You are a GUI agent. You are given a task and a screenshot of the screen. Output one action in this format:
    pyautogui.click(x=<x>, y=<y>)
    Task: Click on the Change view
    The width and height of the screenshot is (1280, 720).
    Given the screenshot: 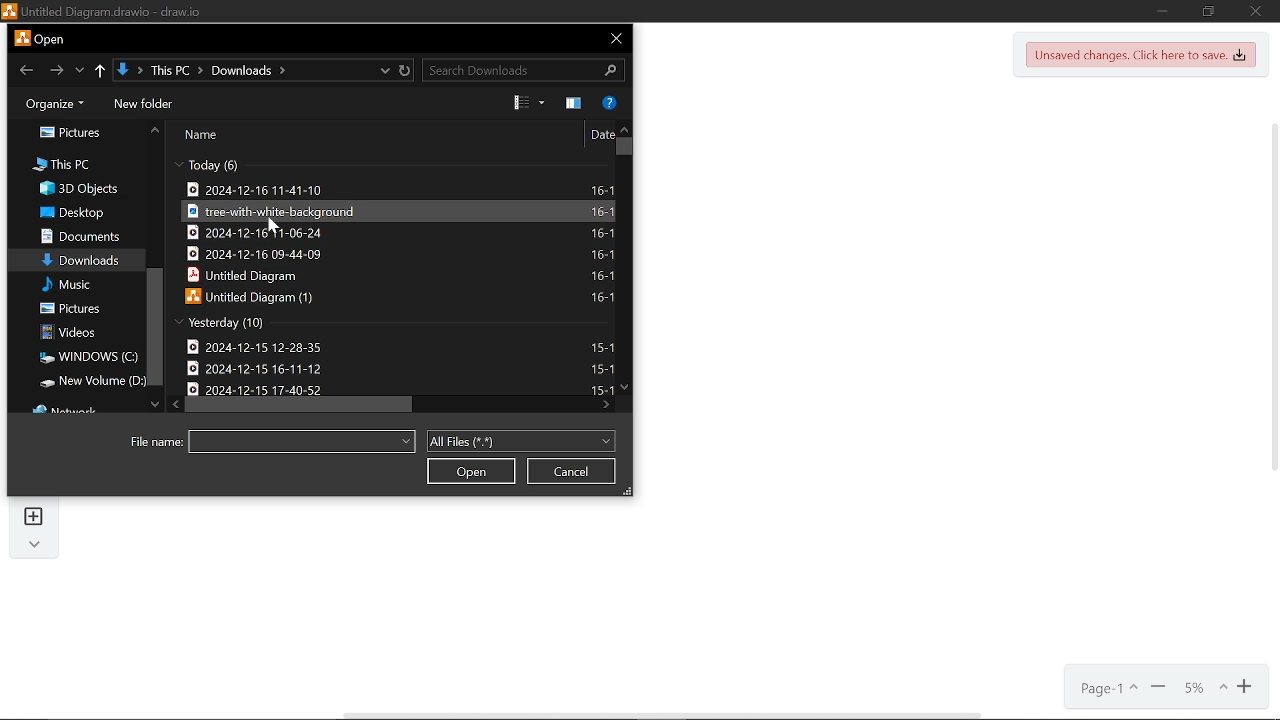 What is the action you would take?
    pyautogui.click(x=533, y=103)
    